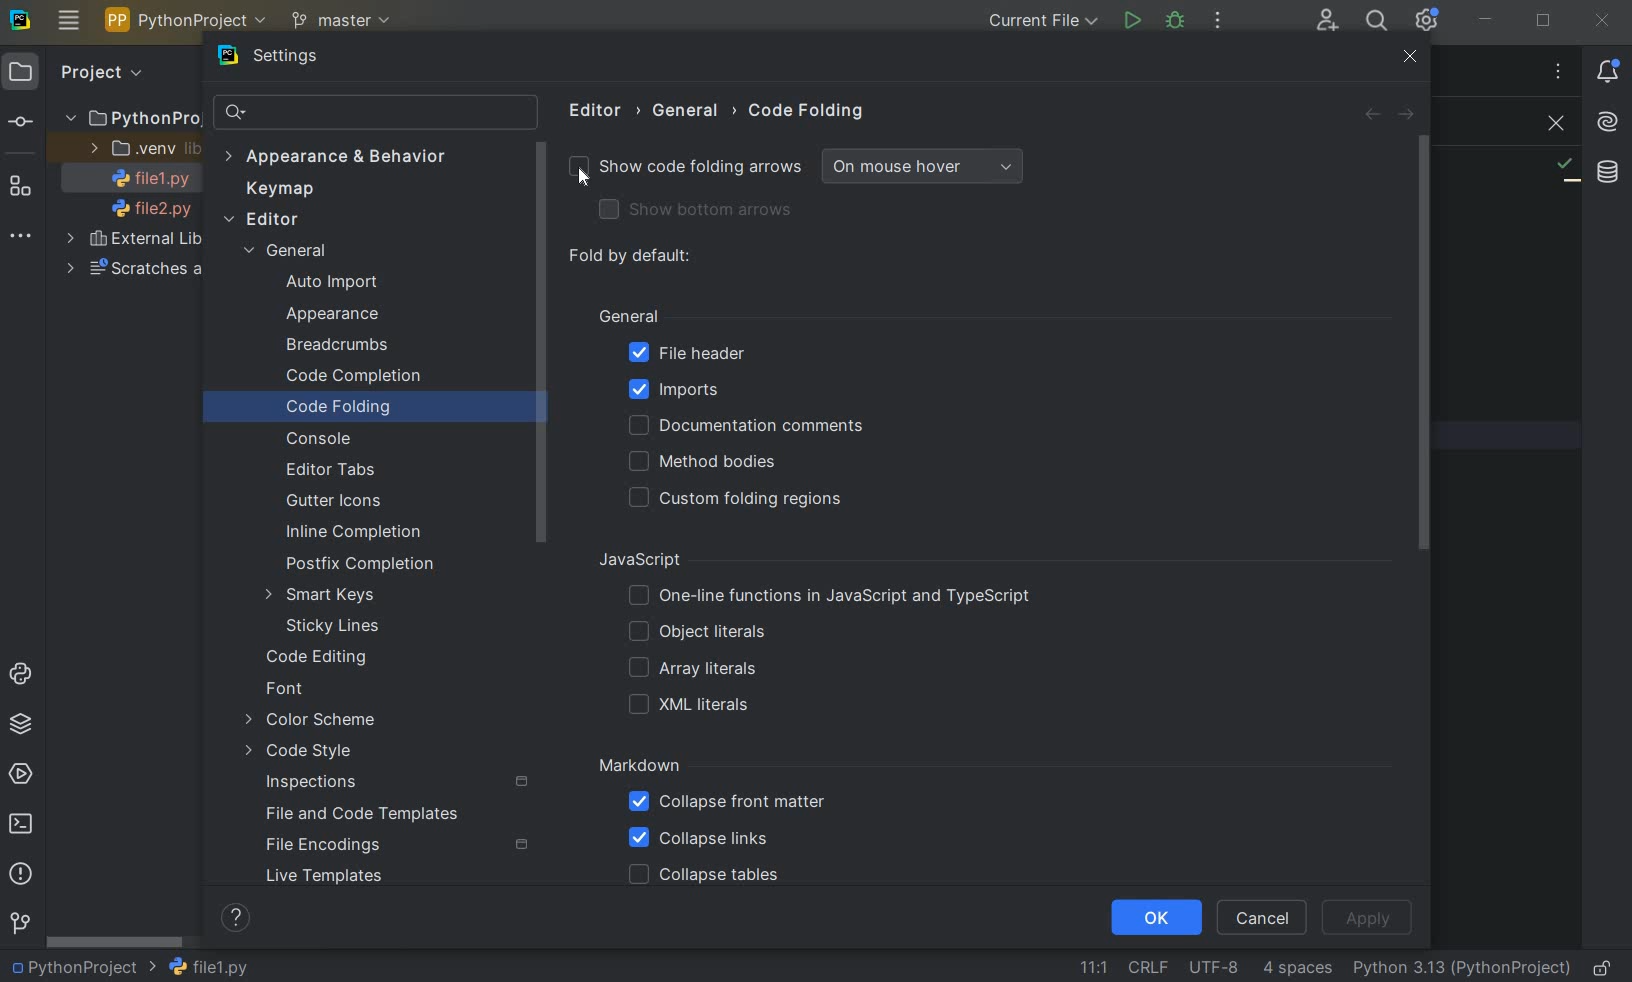 The image size is (1632, 982). Describe the element at coordinates (1408, 116) in the screenshot. I see `FORWARD` at that location.